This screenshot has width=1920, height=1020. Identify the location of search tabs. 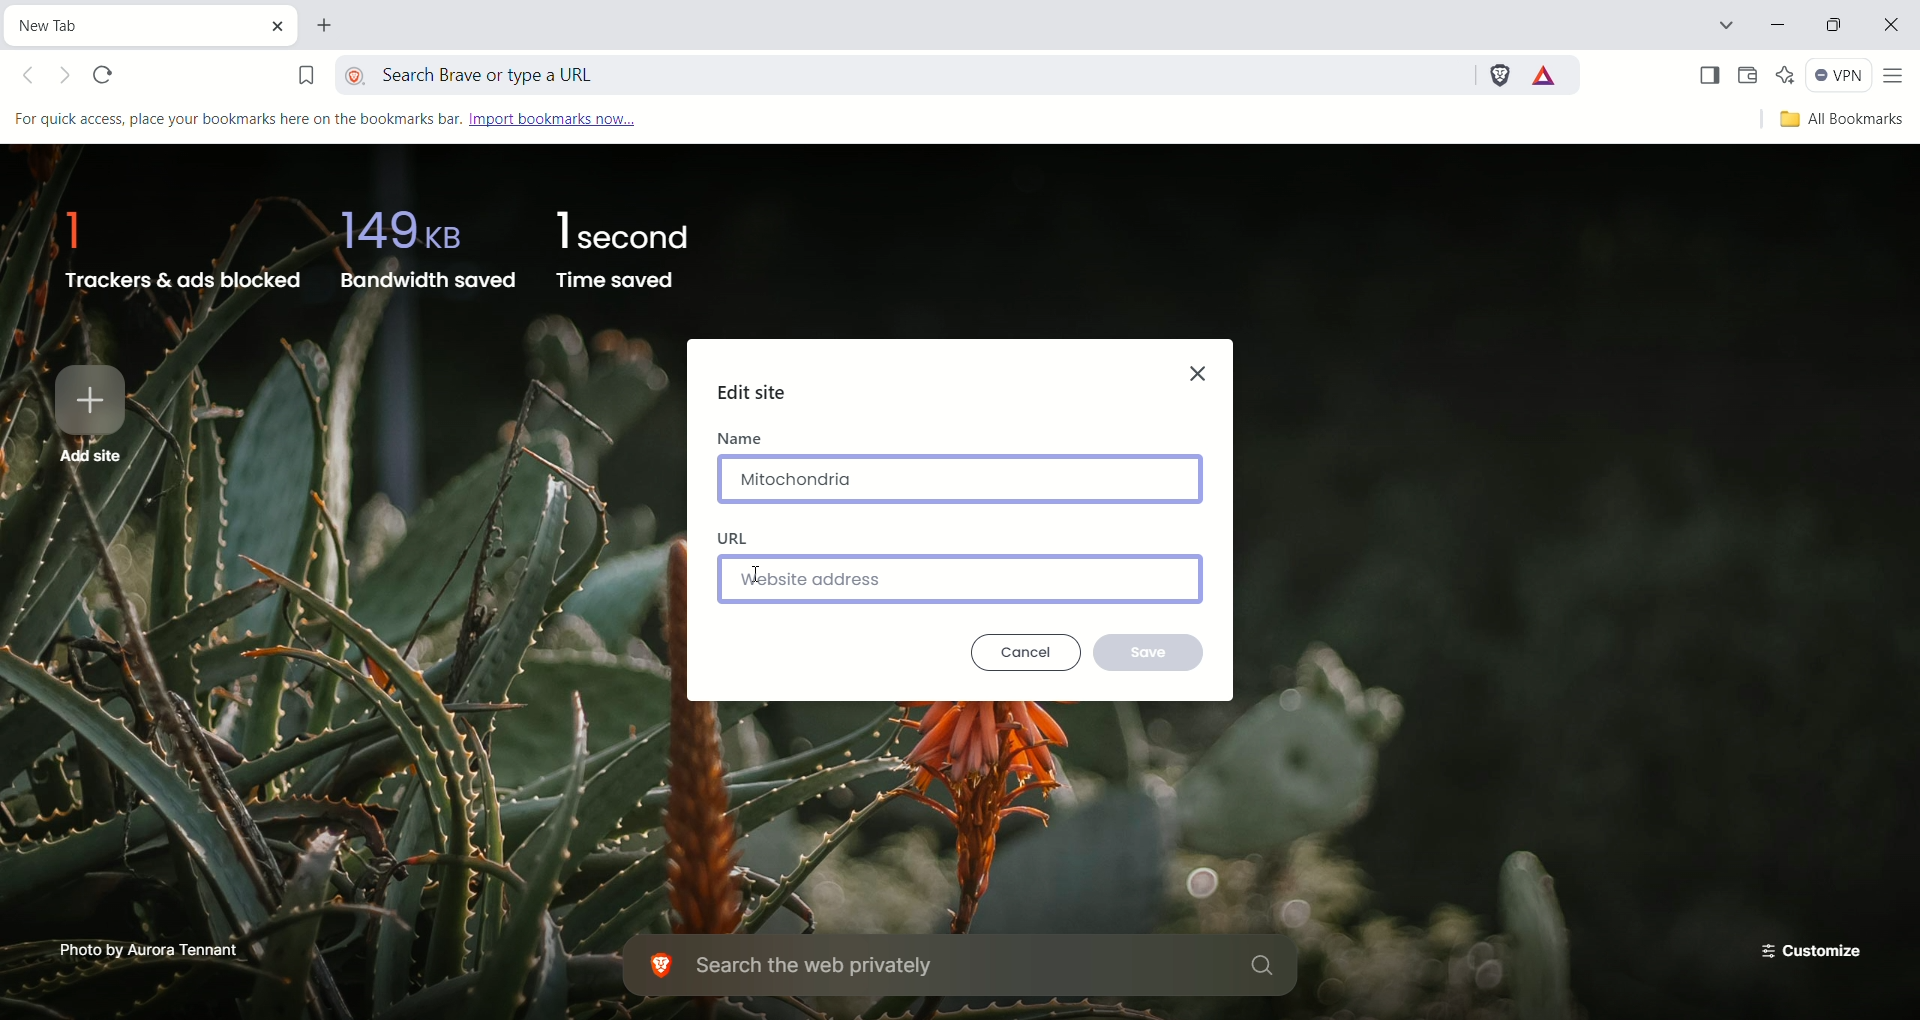
(1724, 28).